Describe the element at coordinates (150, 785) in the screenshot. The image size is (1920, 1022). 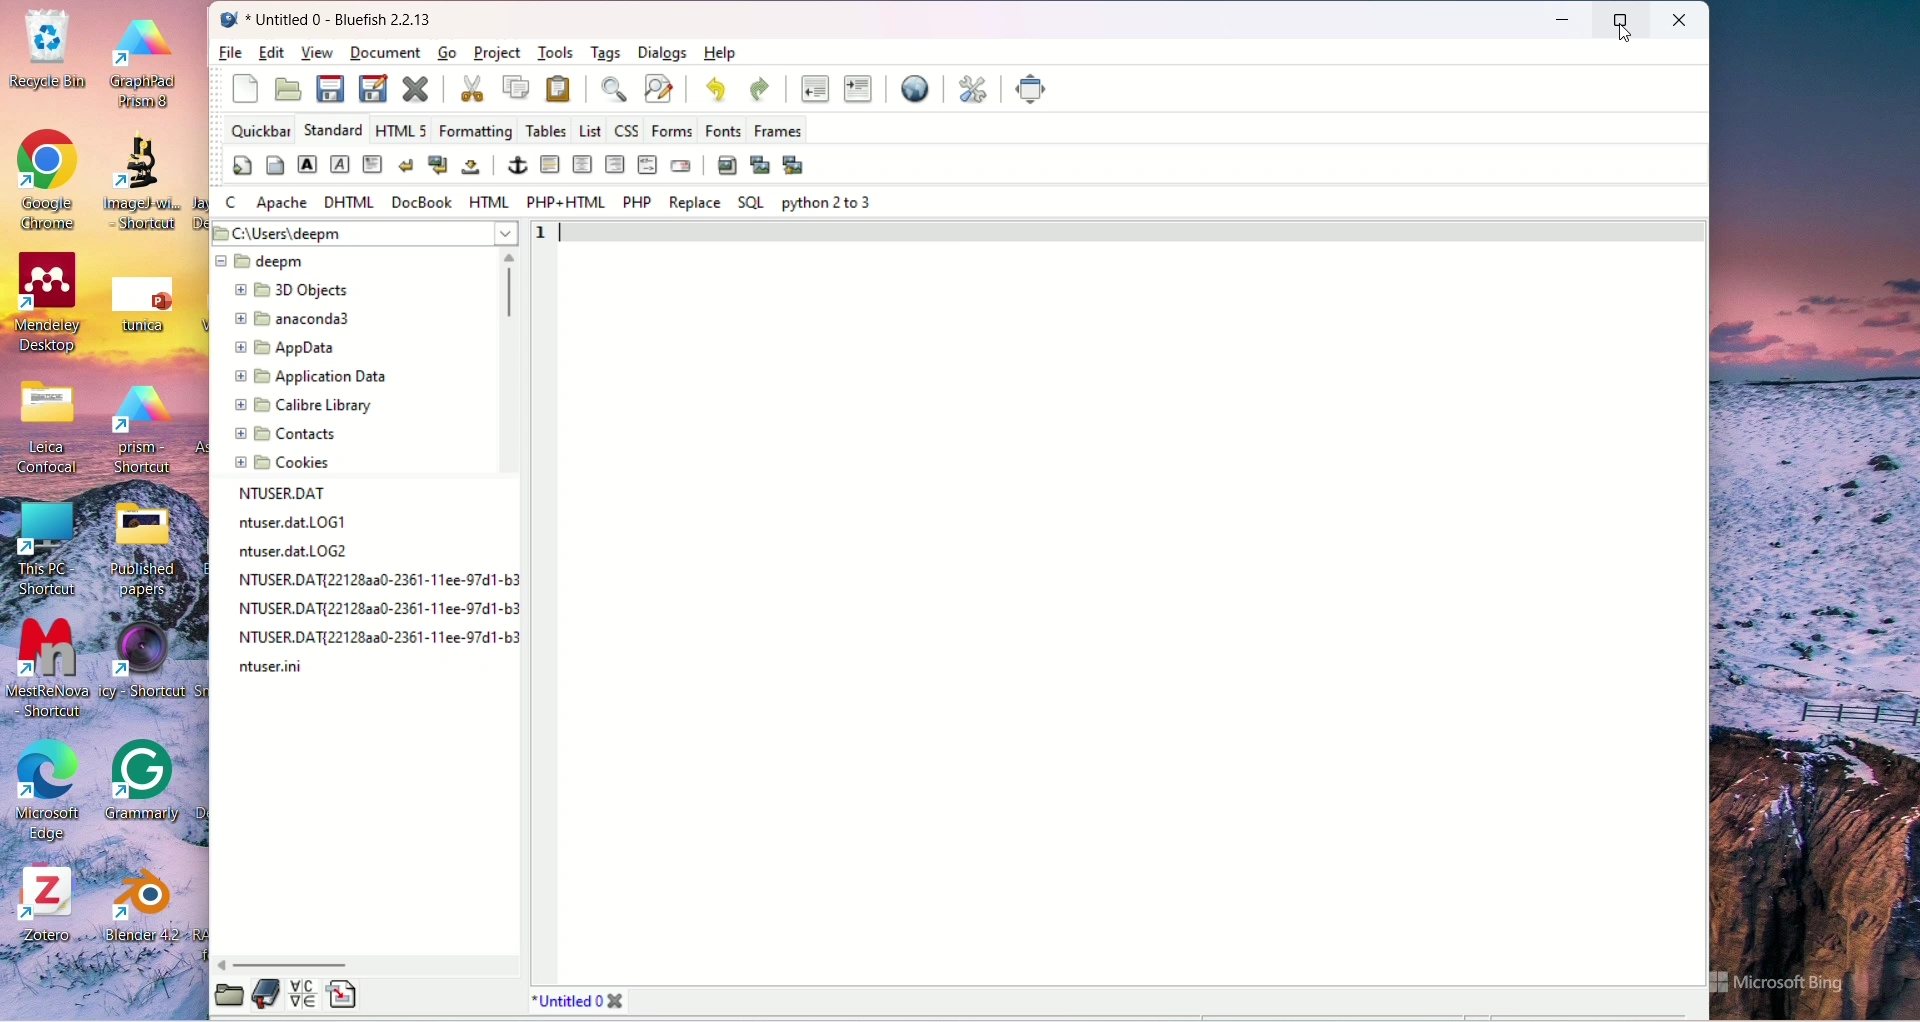
I see `grammarly` at that location.